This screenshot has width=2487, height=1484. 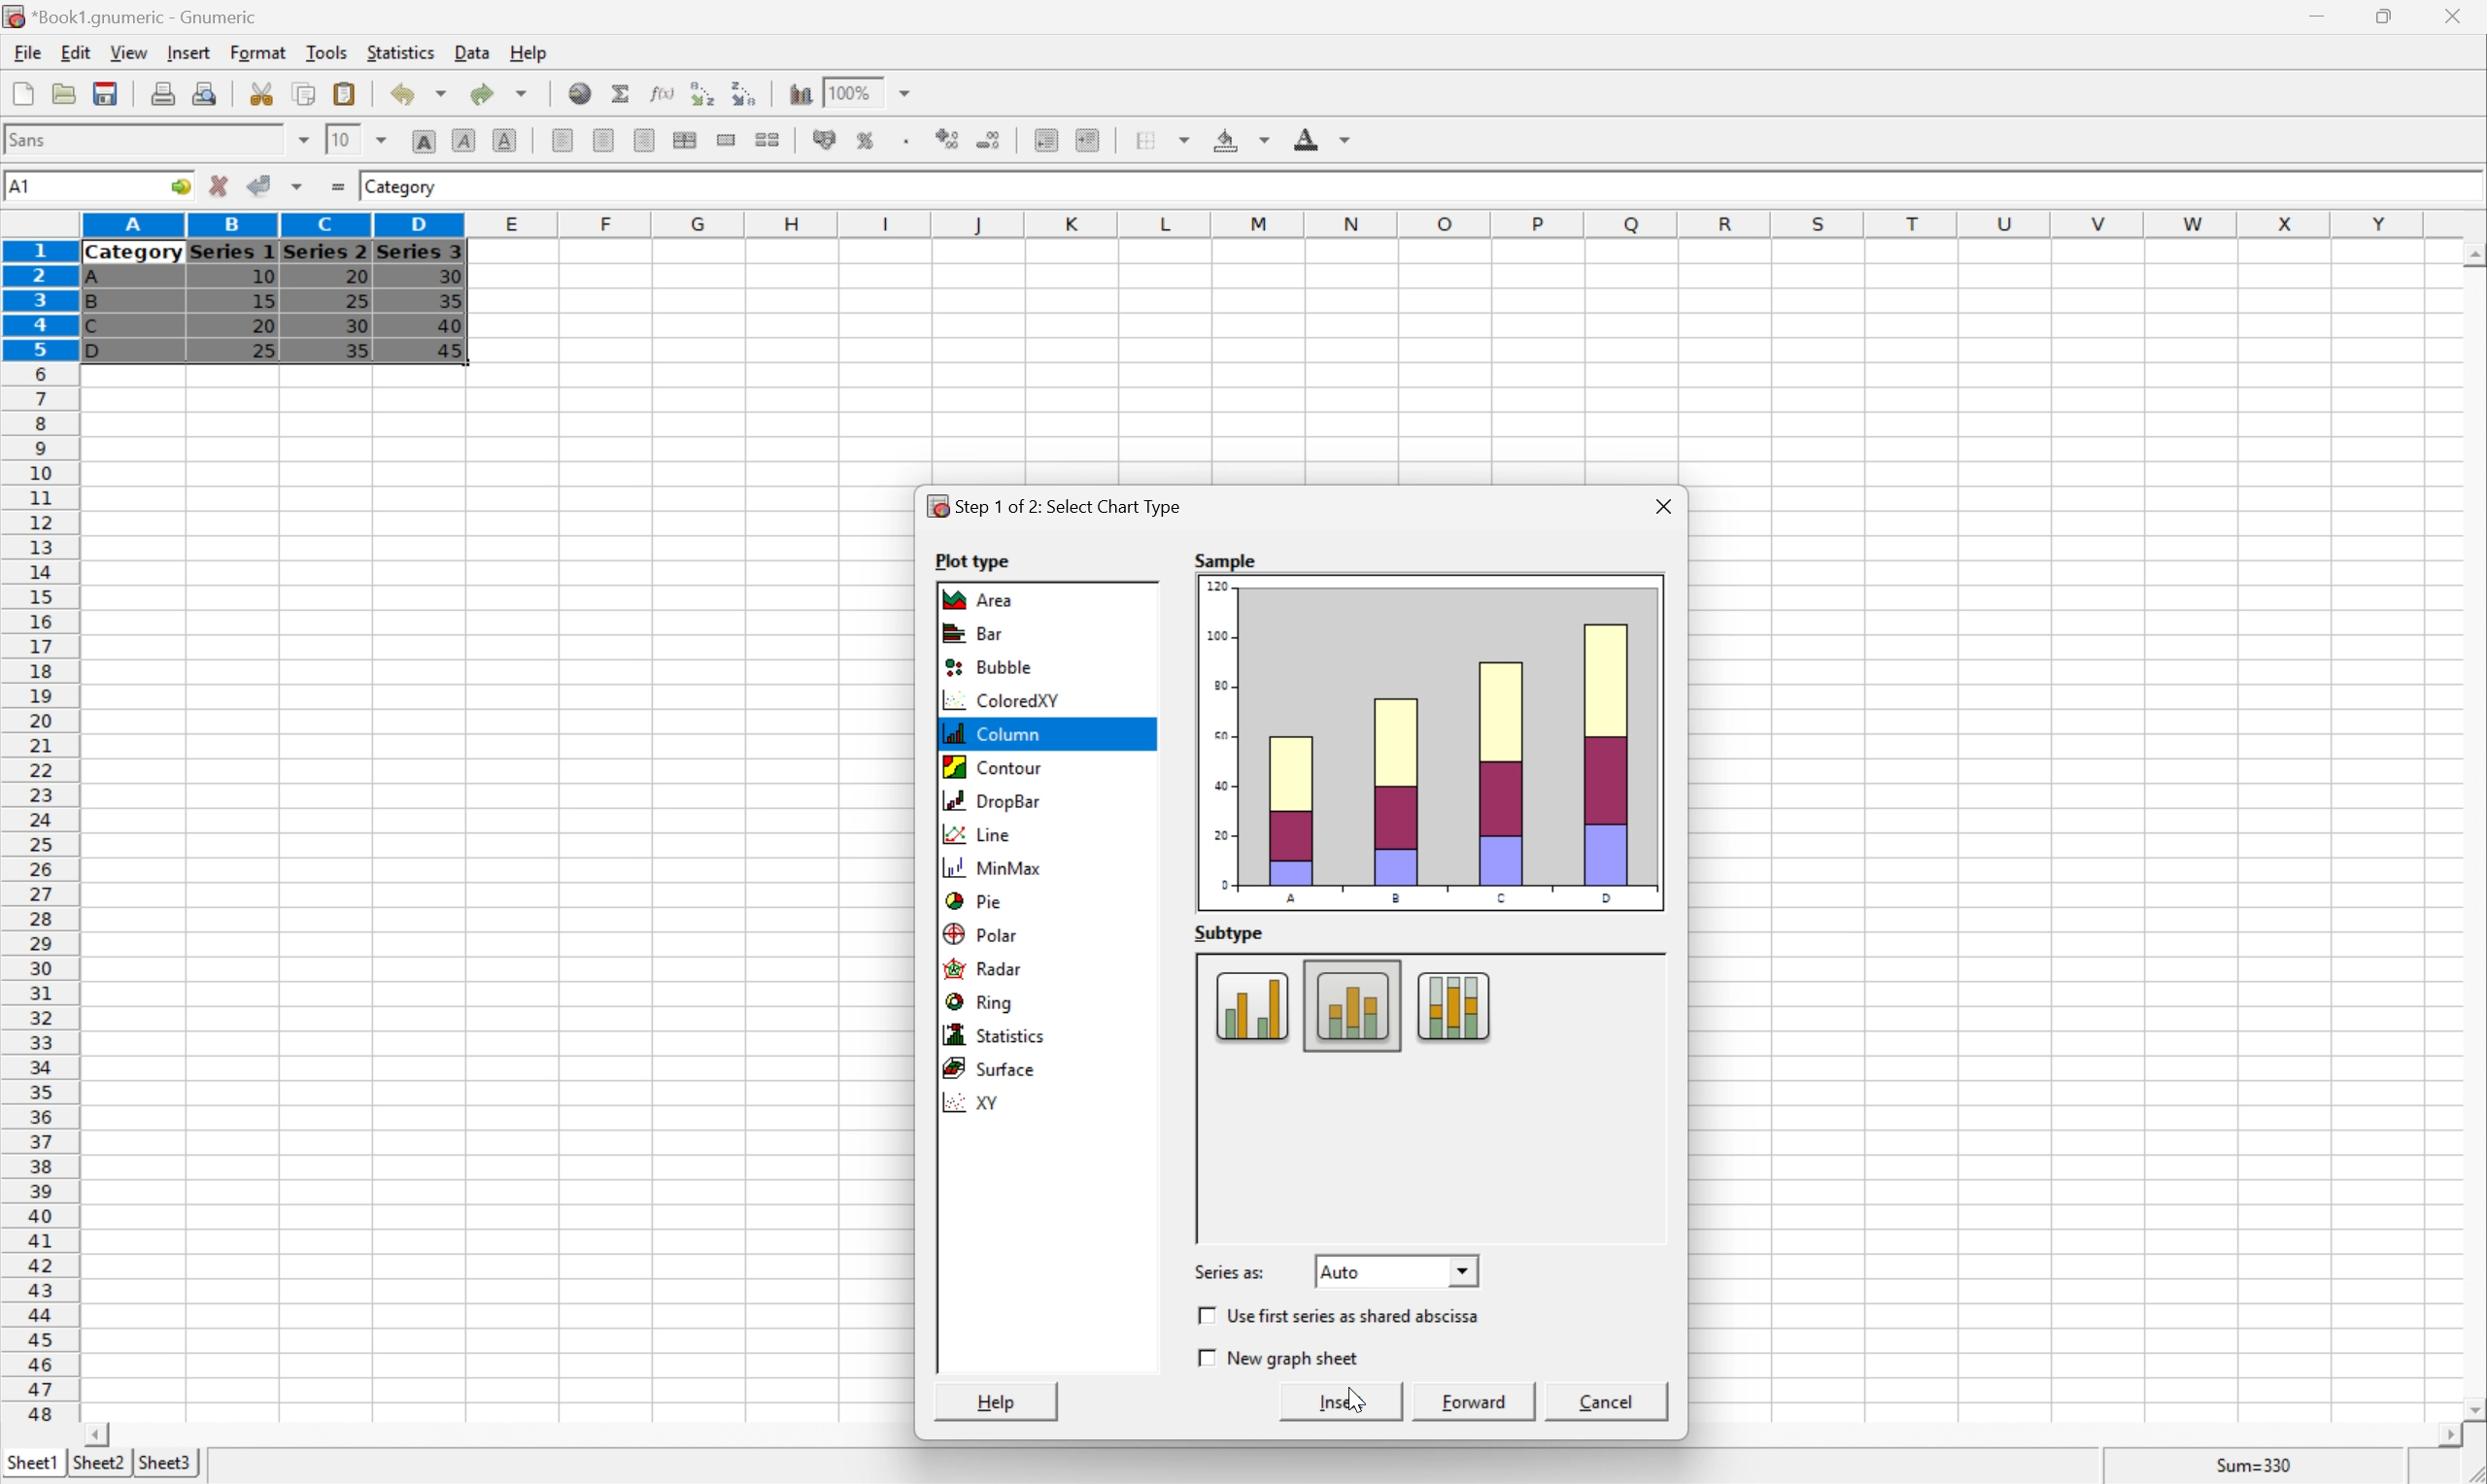 What do you see at coordinates (496, 92) in the screenshot?
I see `Redo` at bounding box center [496, 92].